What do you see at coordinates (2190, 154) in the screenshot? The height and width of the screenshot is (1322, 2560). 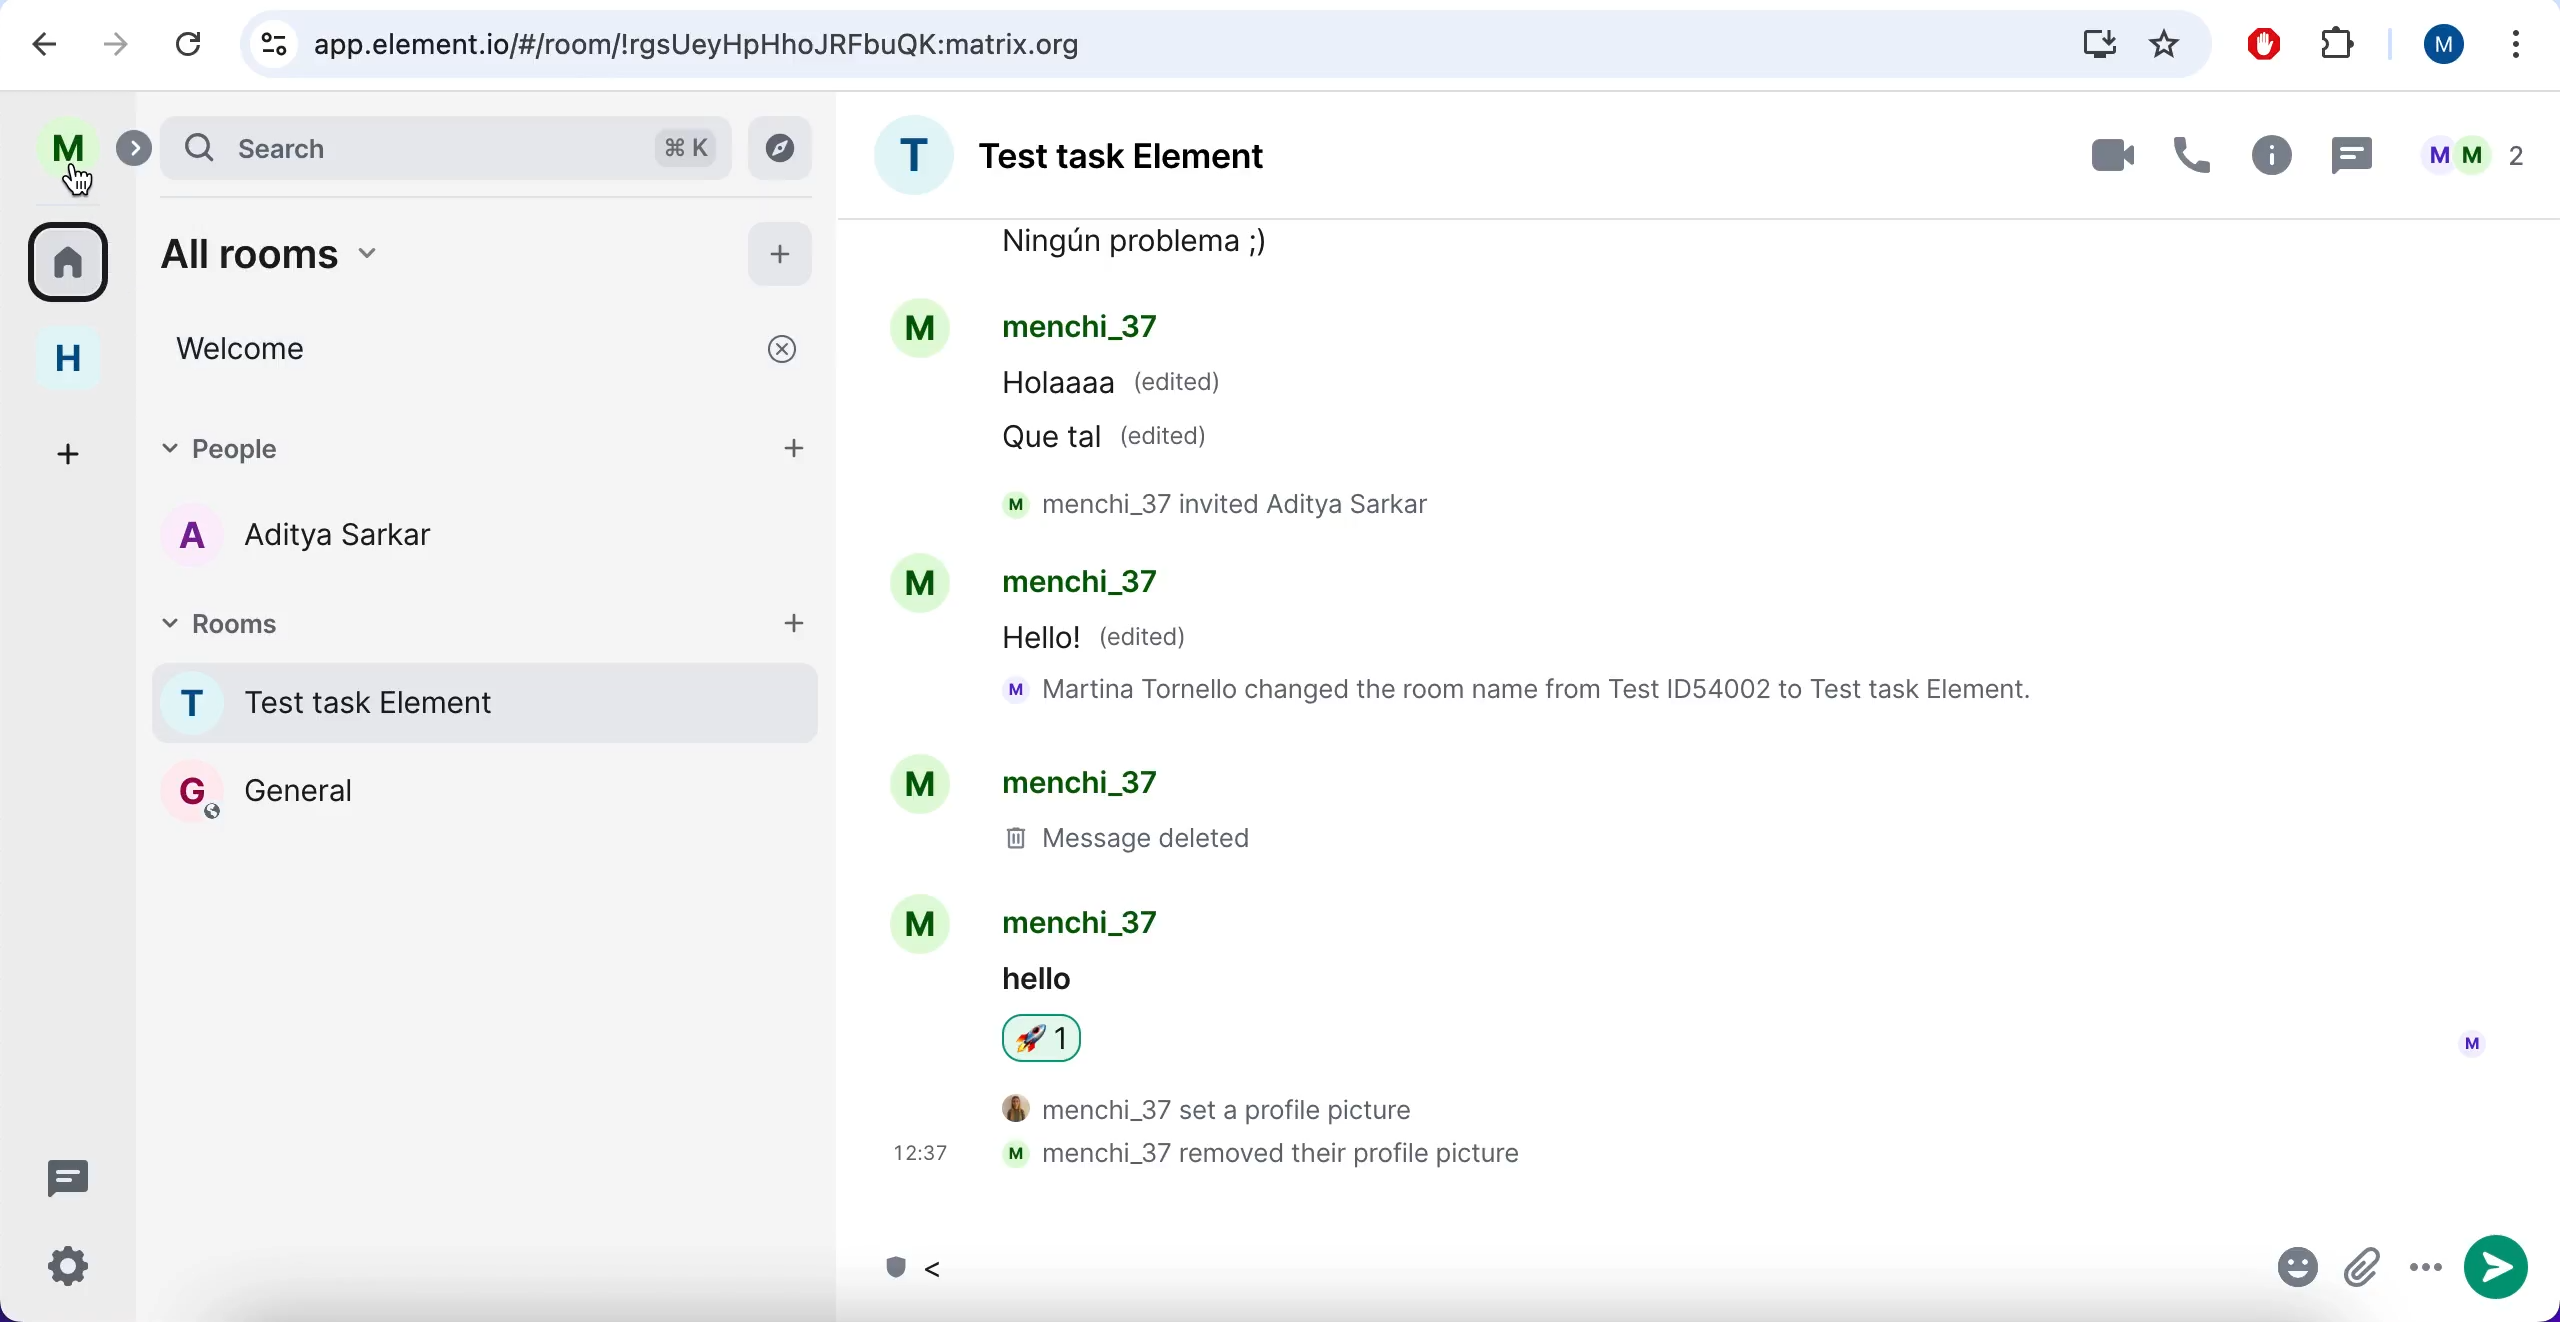 I see `voice call` at bounding box center [2190, 154].